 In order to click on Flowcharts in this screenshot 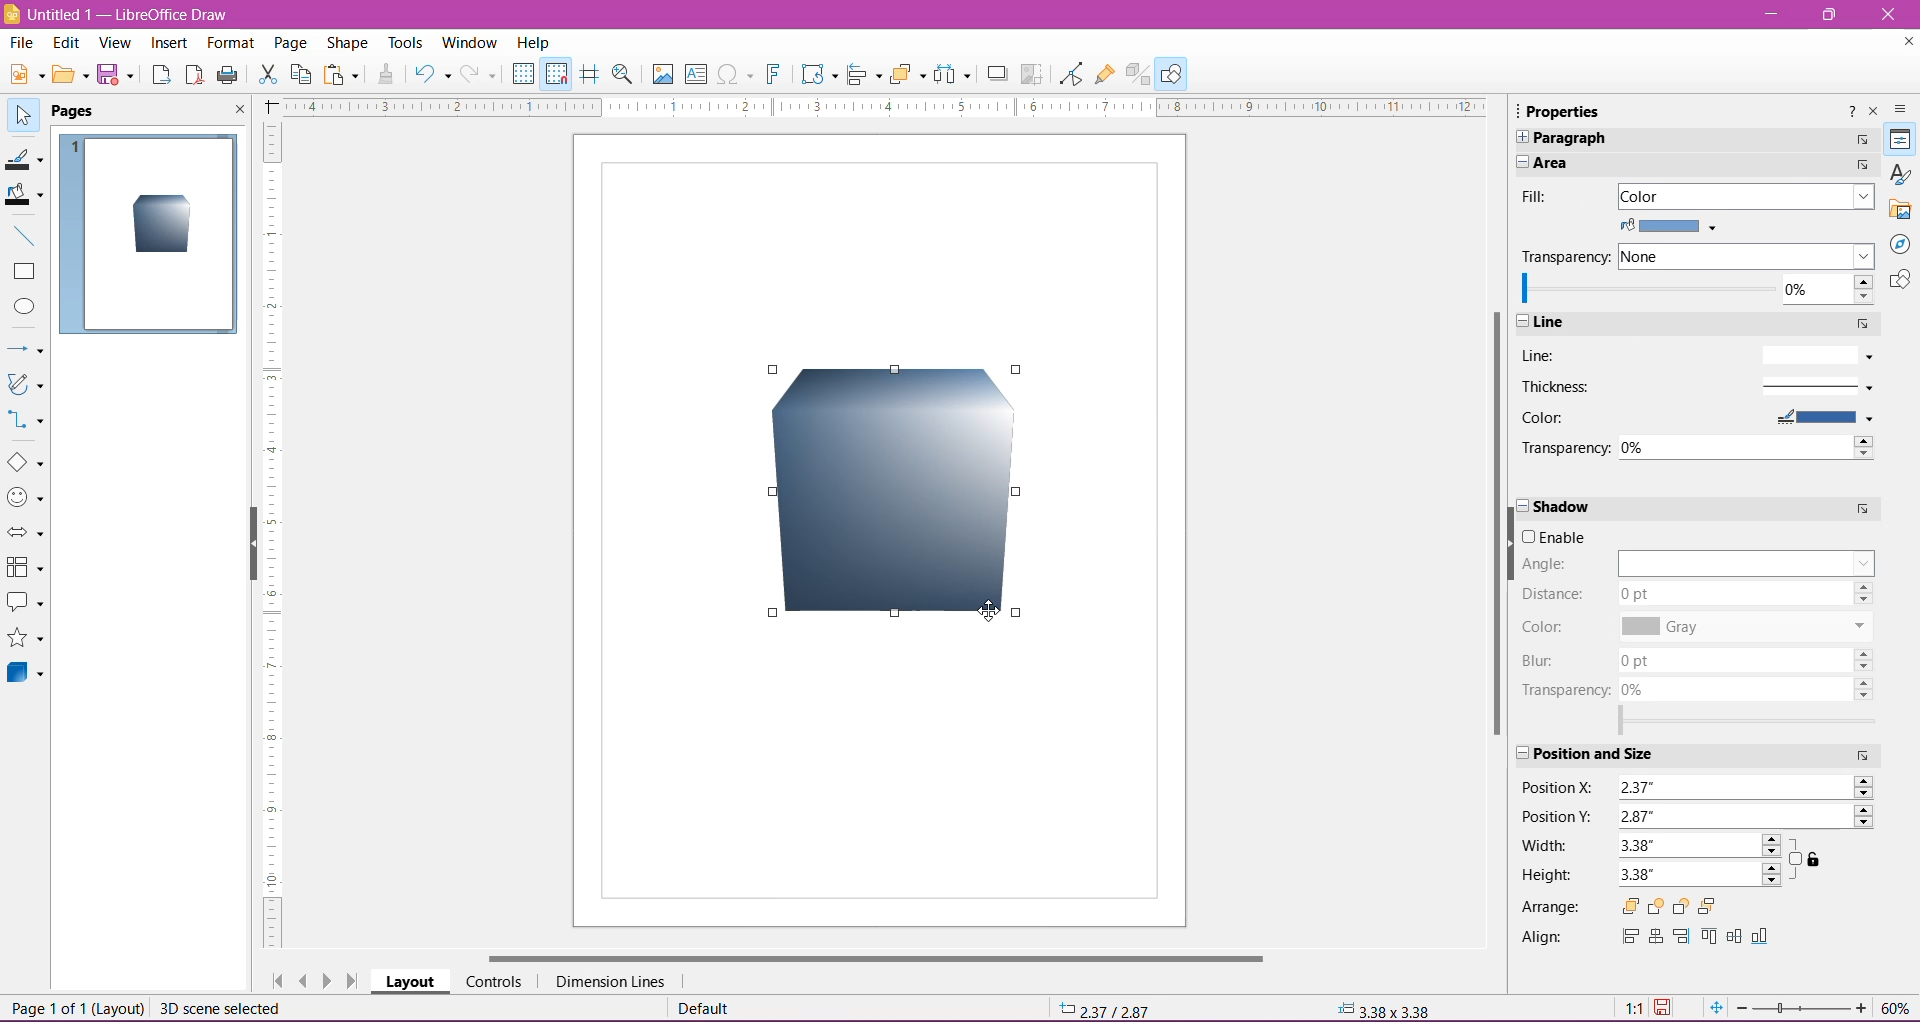, I will do `click(25, 568)`.